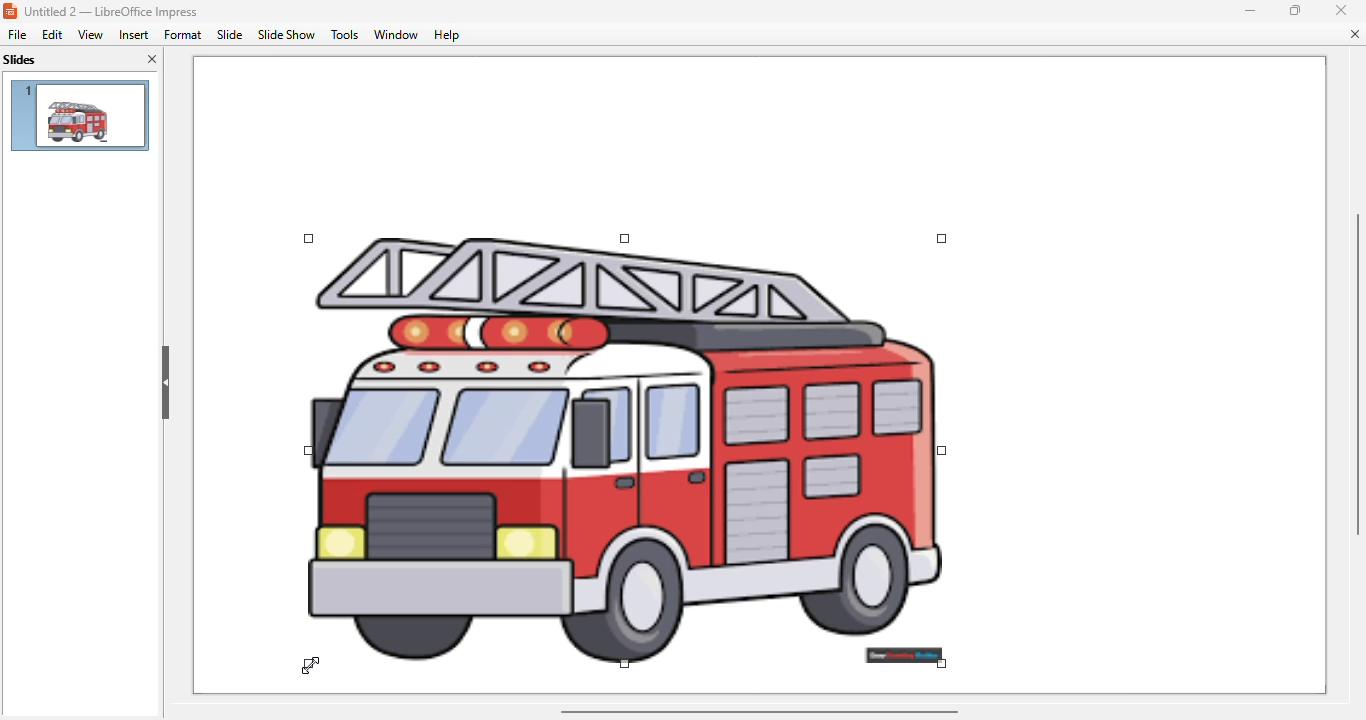 This screenshot has height=720, width=1366. What do you see at coordinates (133, 35) in the screenshot?
I see `insert` at bounding box center [133, 35].